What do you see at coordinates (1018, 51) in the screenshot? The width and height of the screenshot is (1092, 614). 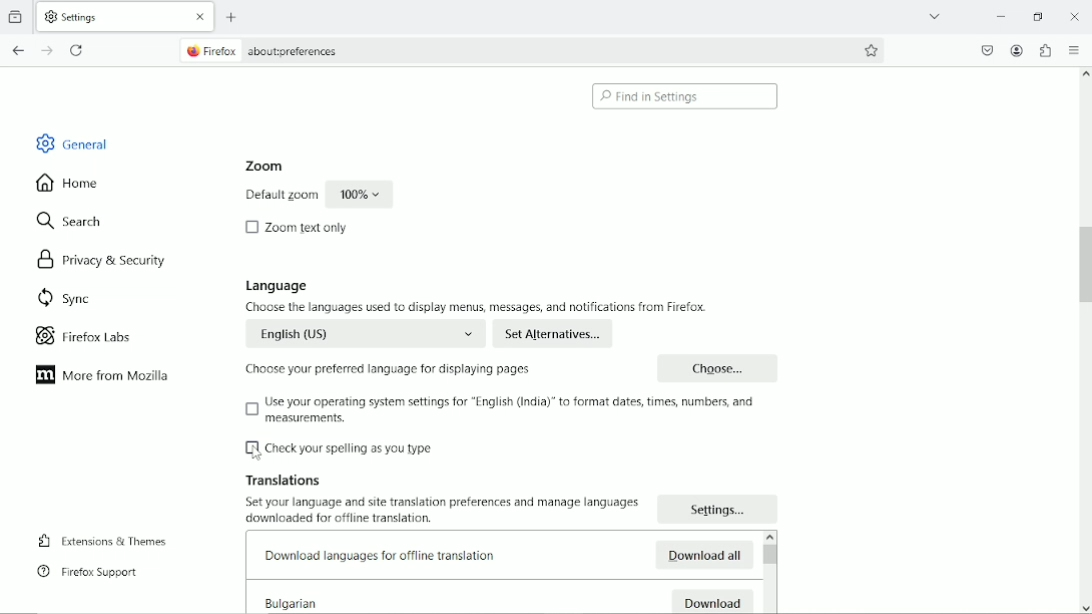 I see `Account` at bounding box center [1018, 51].